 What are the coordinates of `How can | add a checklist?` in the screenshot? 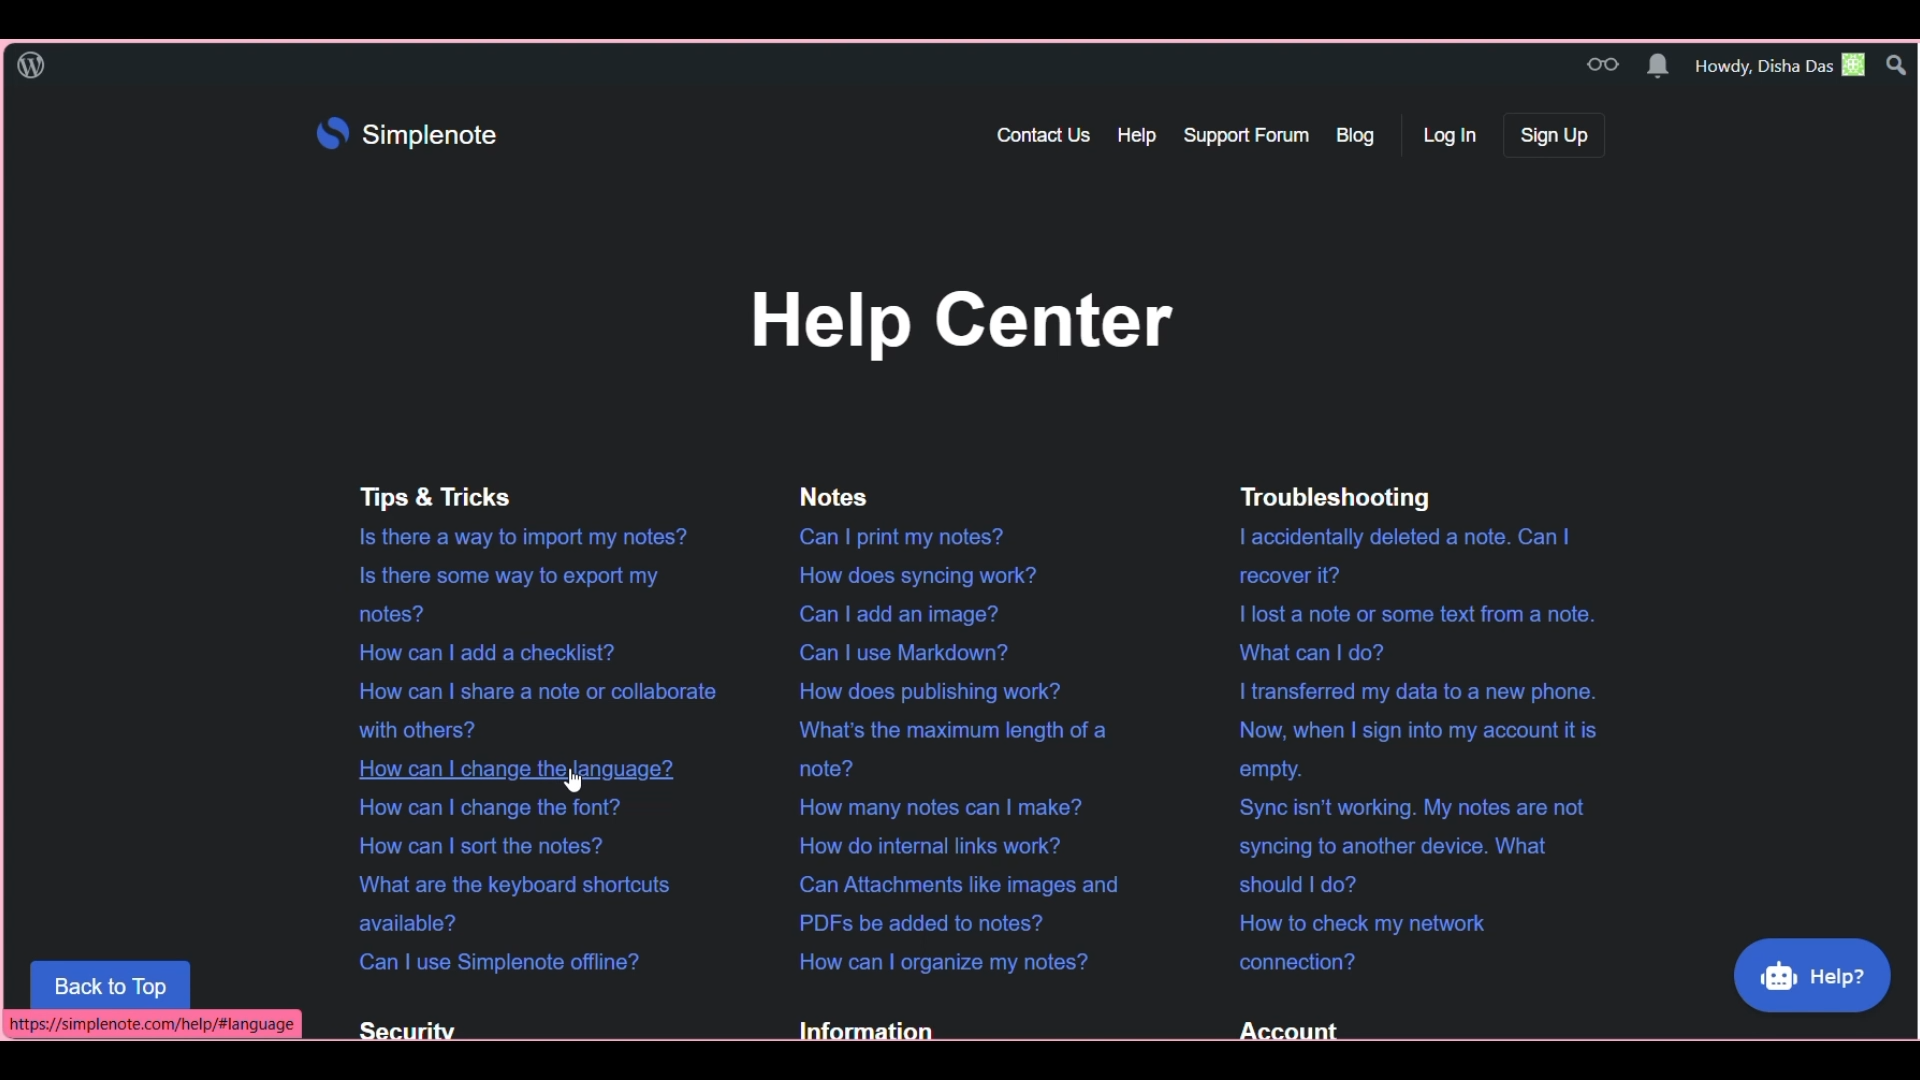 It's located at (482, 651).